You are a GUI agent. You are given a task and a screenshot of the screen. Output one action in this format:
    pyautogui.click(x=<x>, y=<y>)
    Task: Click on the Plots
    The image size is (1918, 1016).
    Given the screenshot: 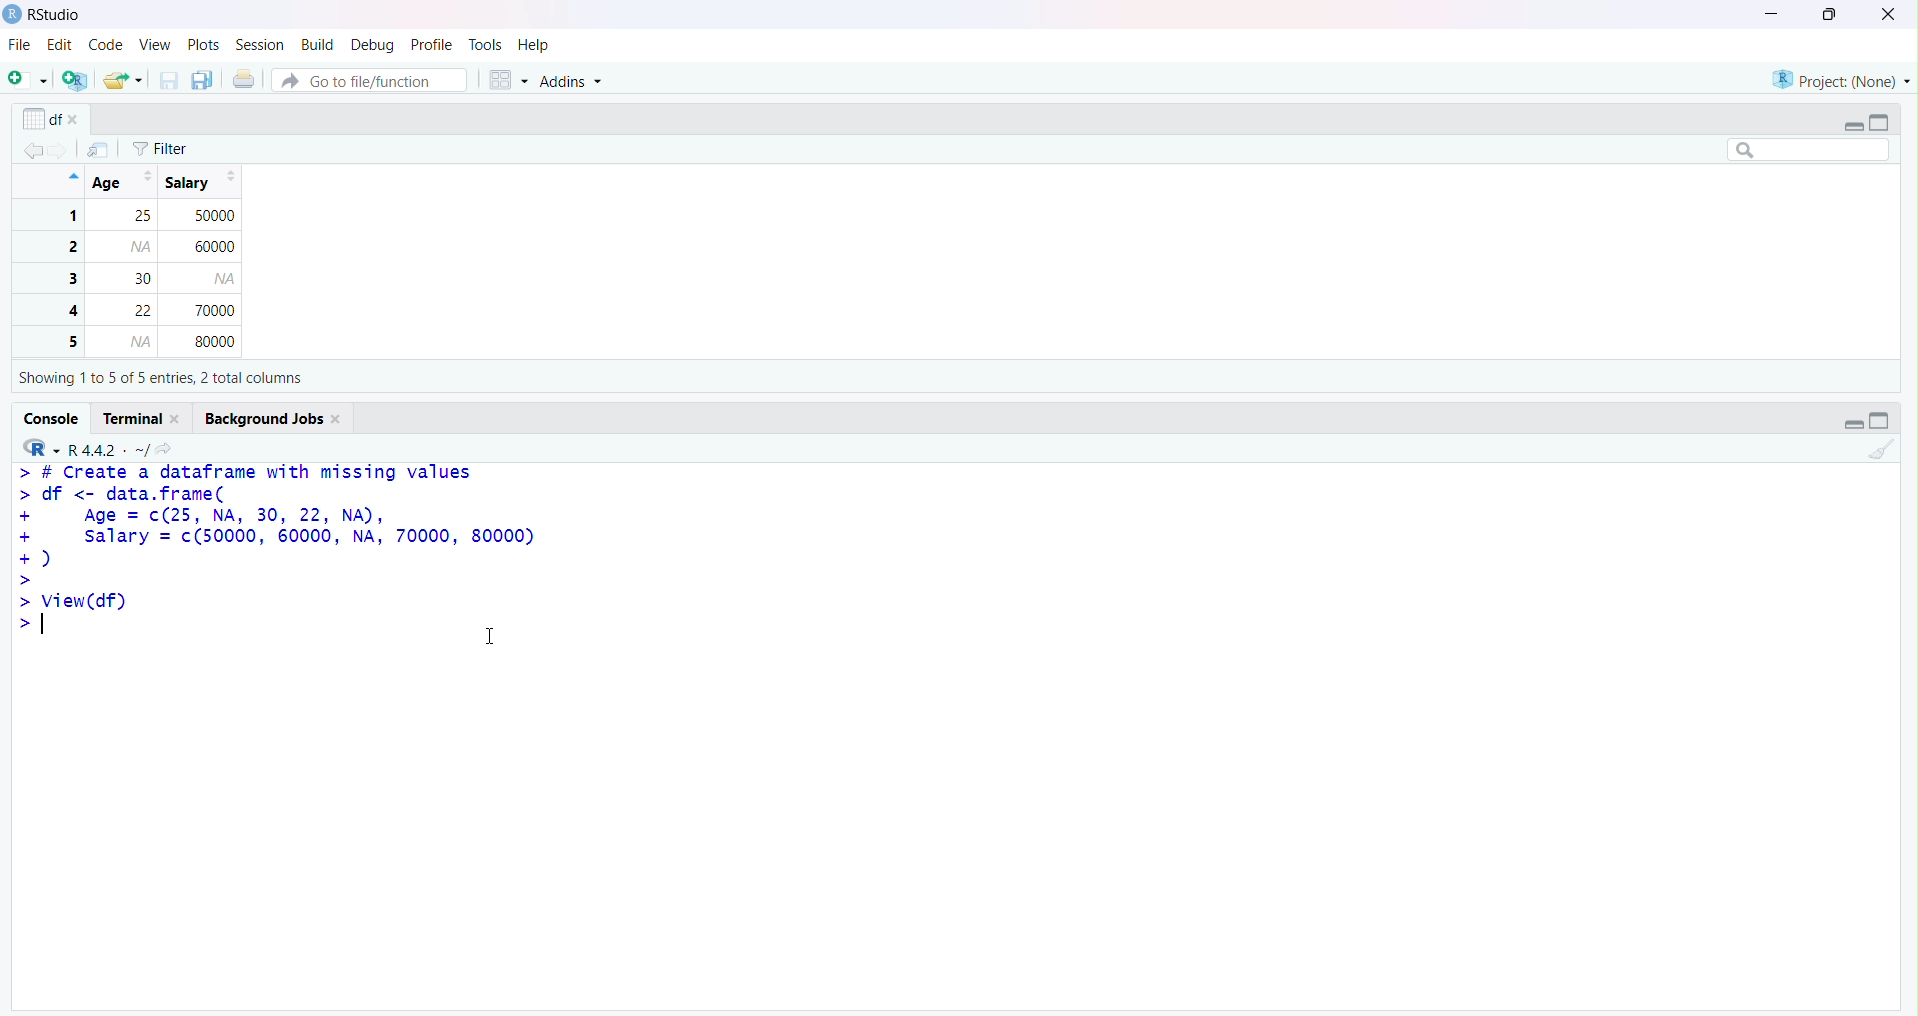 What is the action you would take?
    pyautogui.click(x=200, y=44)
    